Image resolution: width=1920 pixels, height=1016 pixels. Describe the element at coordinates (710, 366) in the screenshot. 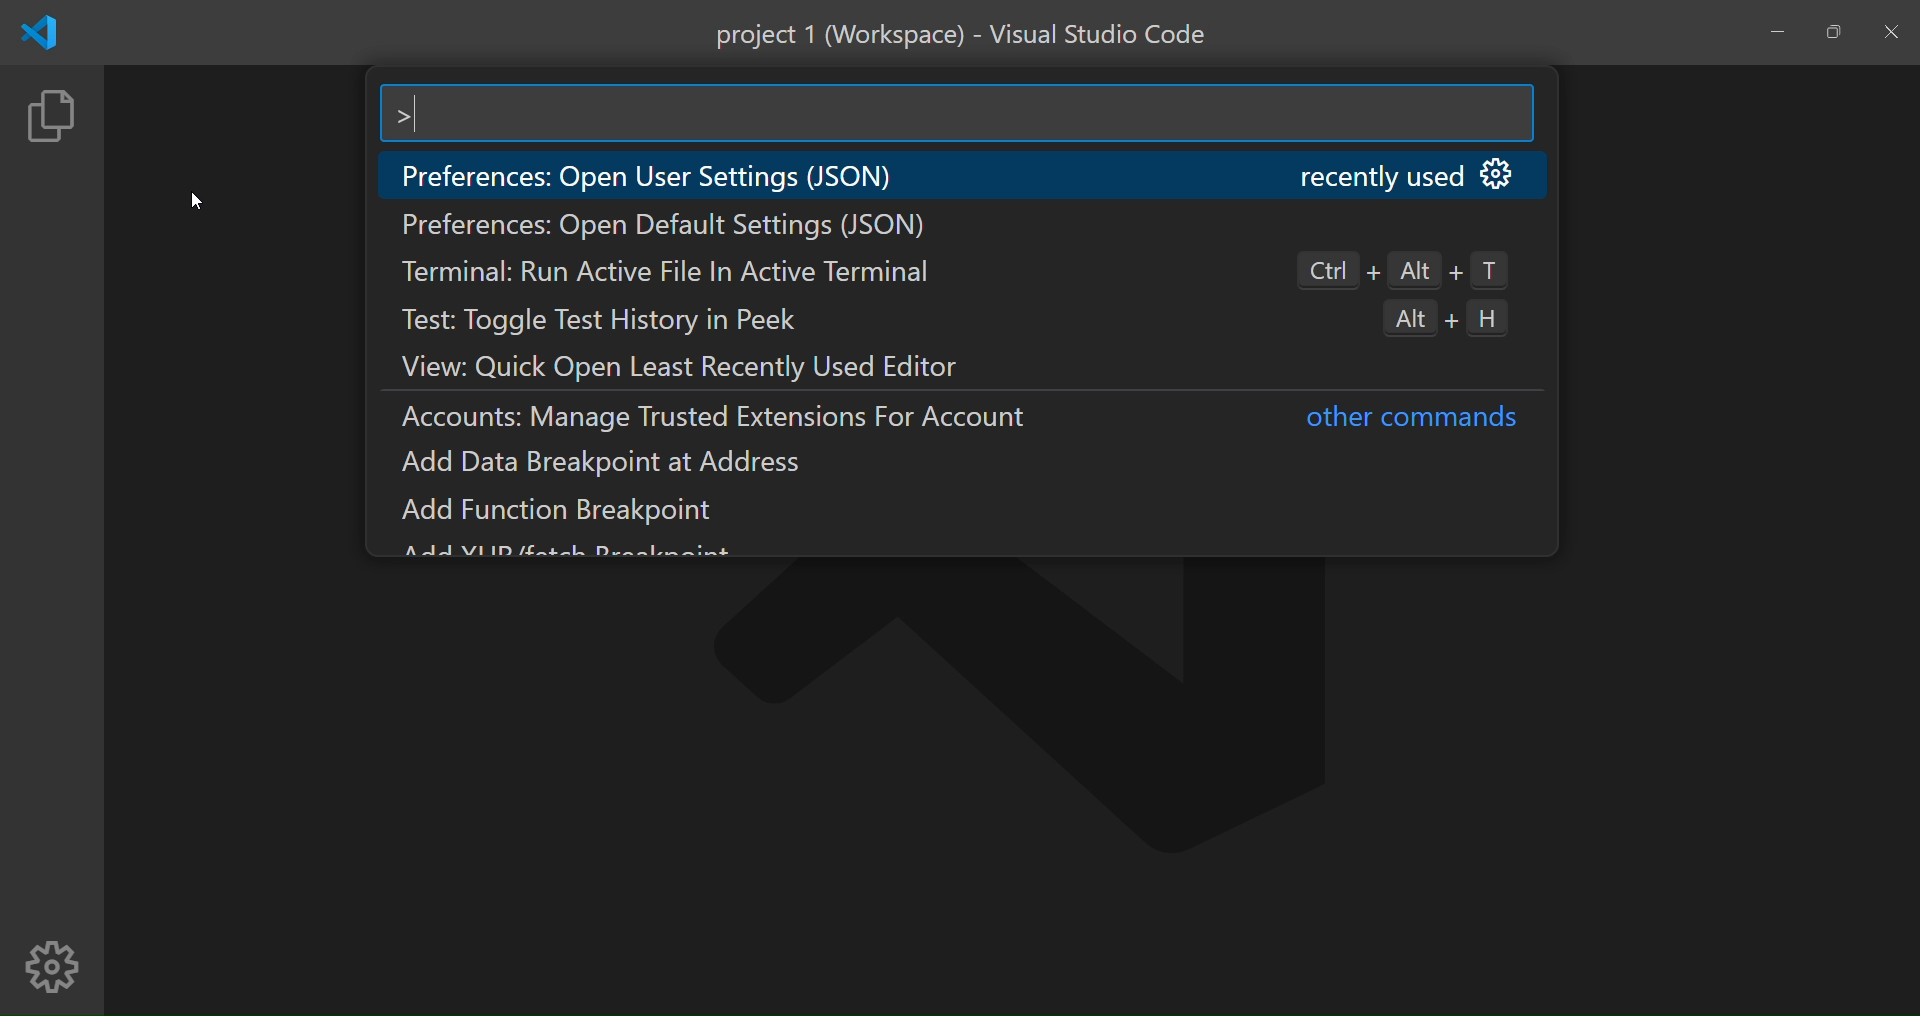

I see `view quick open` at that location.